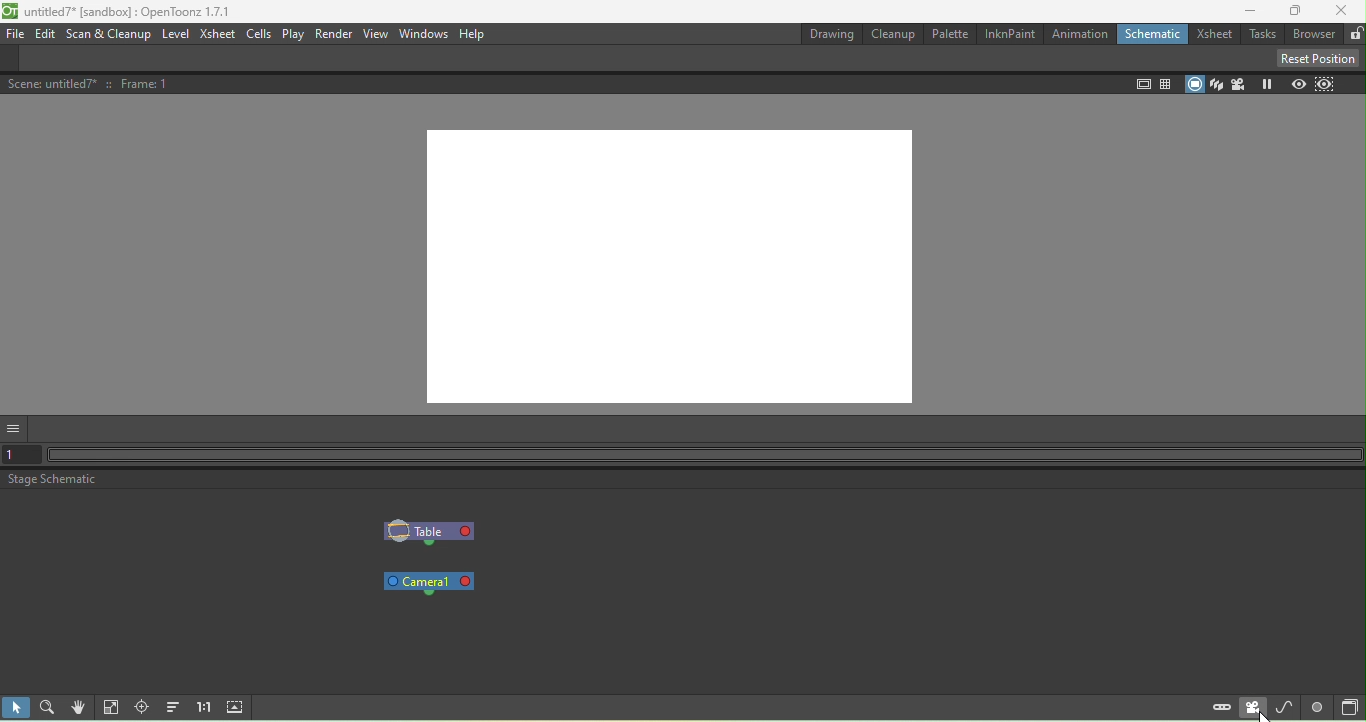 This screenshot has height=722, width=1366. Describe the element at coordinates (893, 36) in the screenshot. I see `Cleanup` at that location.